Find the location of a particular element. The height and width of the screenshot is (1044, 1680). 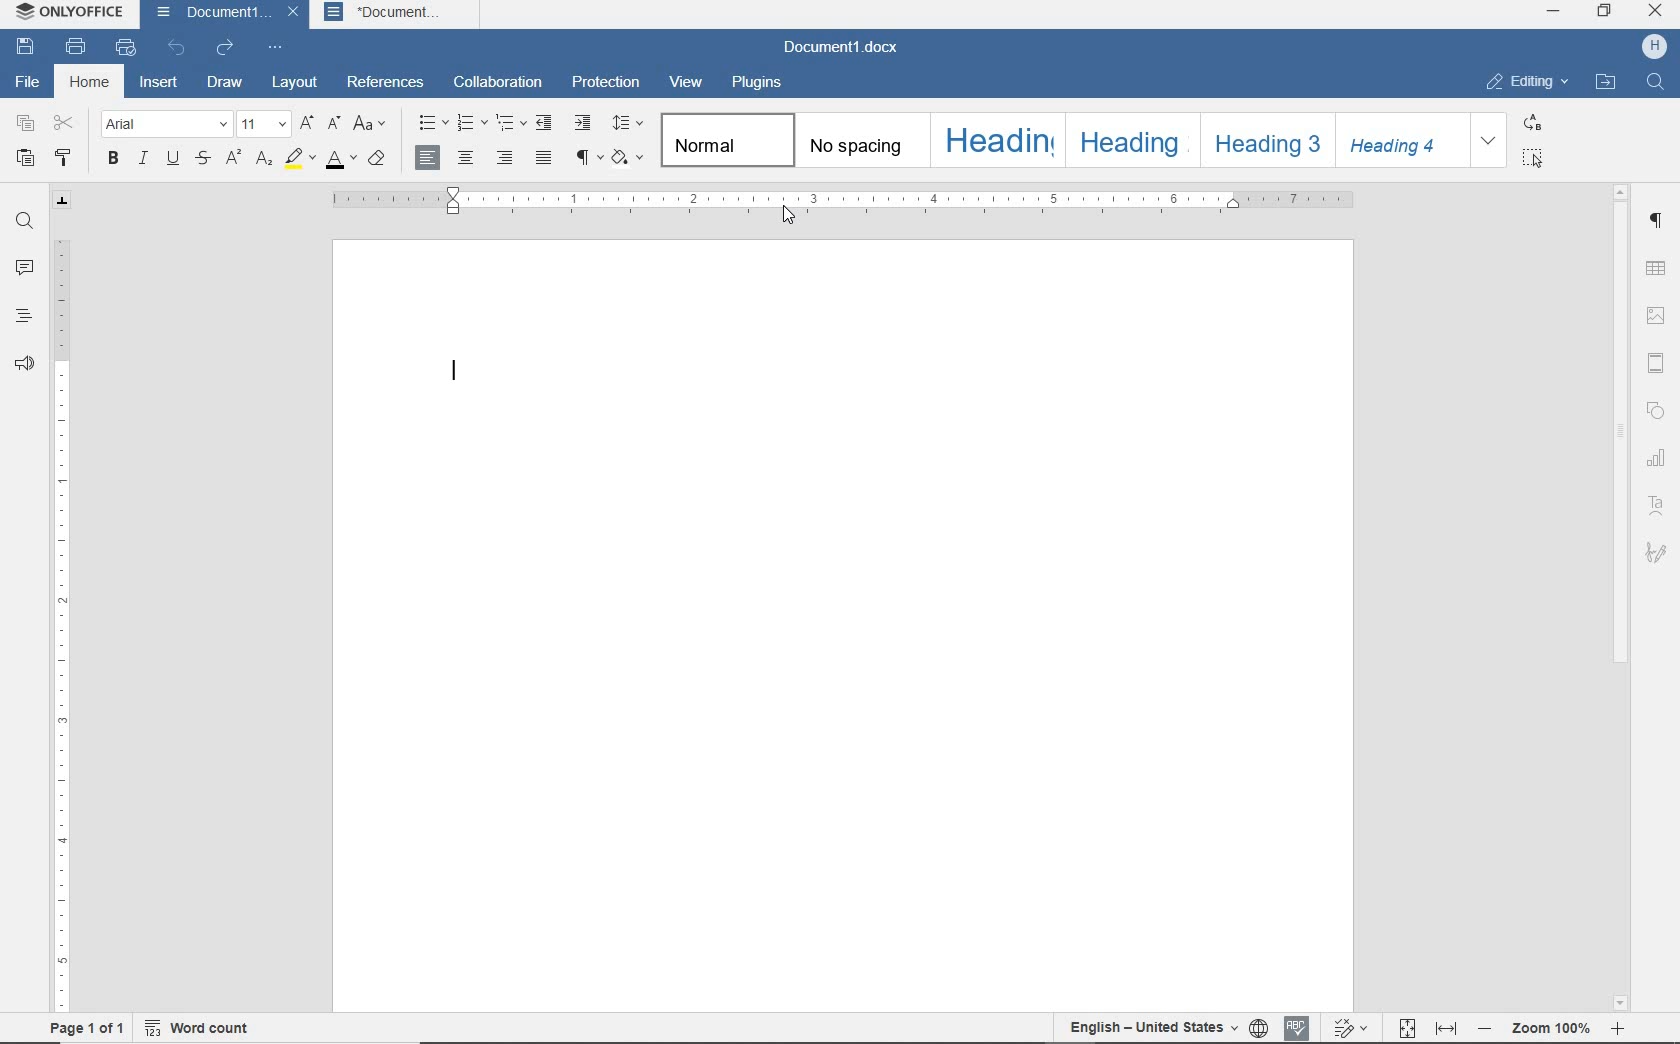

NONPRINTING CHARACTERS is located at coordinates (585, 159).